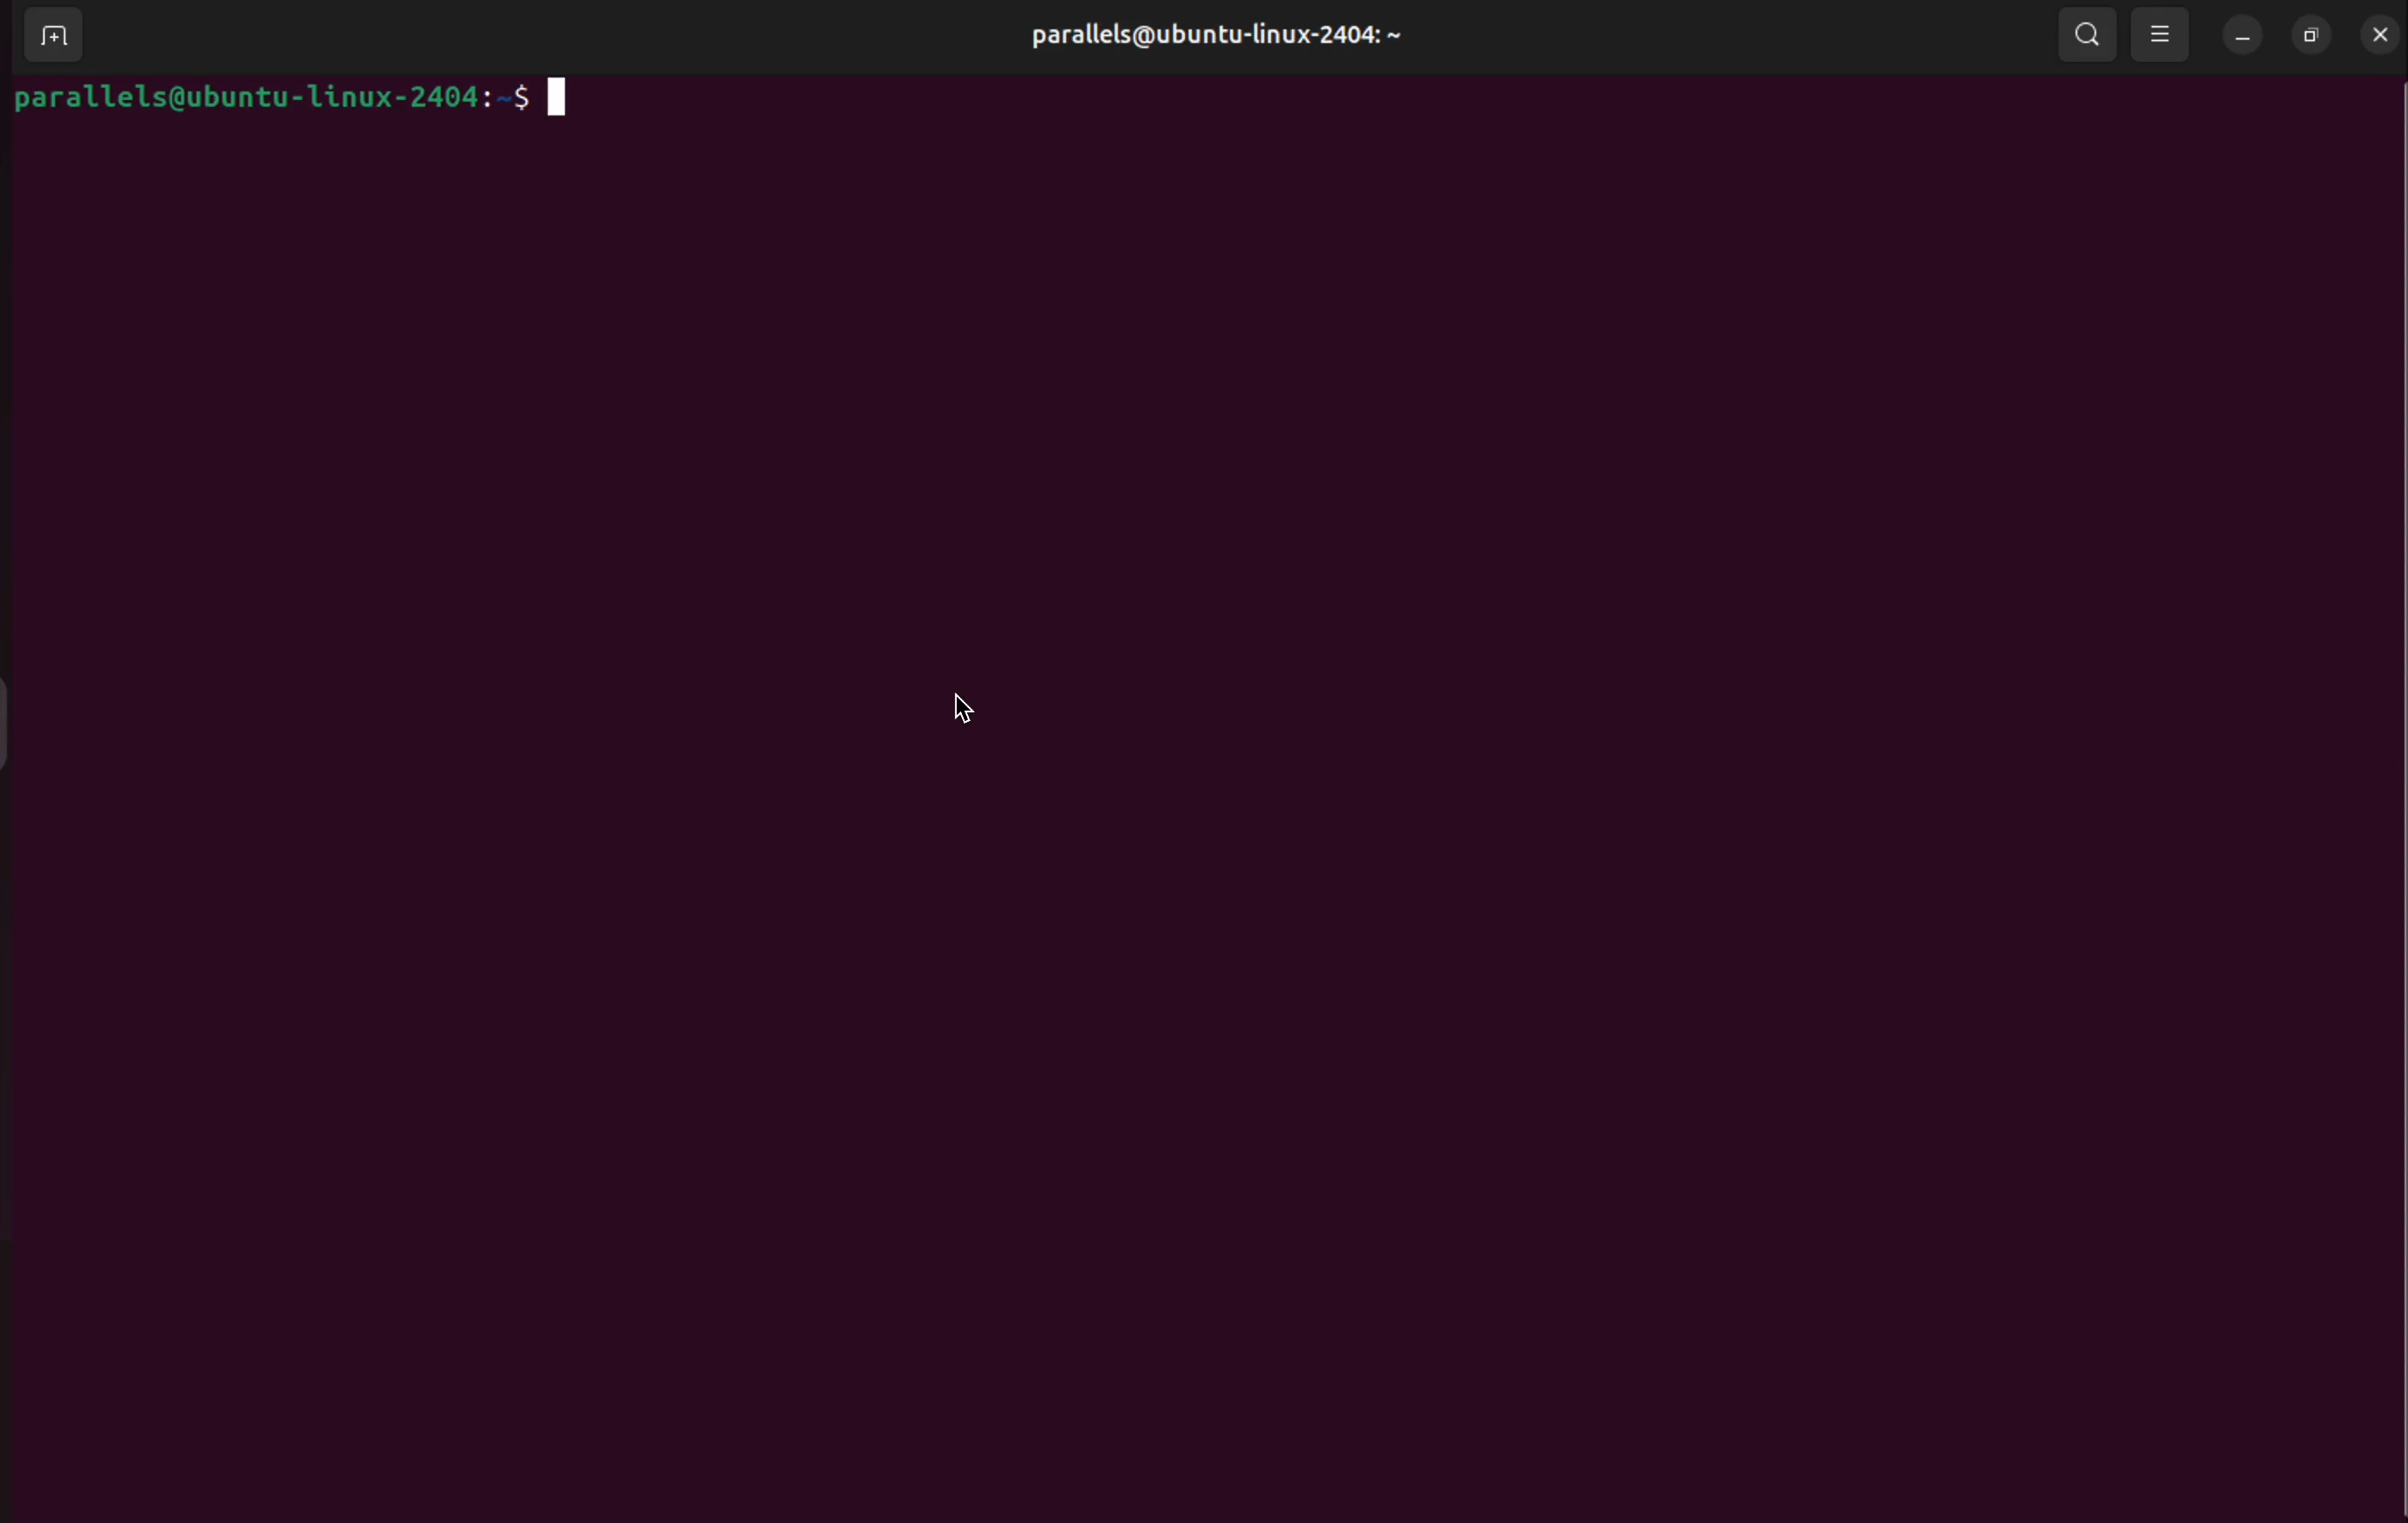  I want to click on Scrollbar, so click(2389, 797).